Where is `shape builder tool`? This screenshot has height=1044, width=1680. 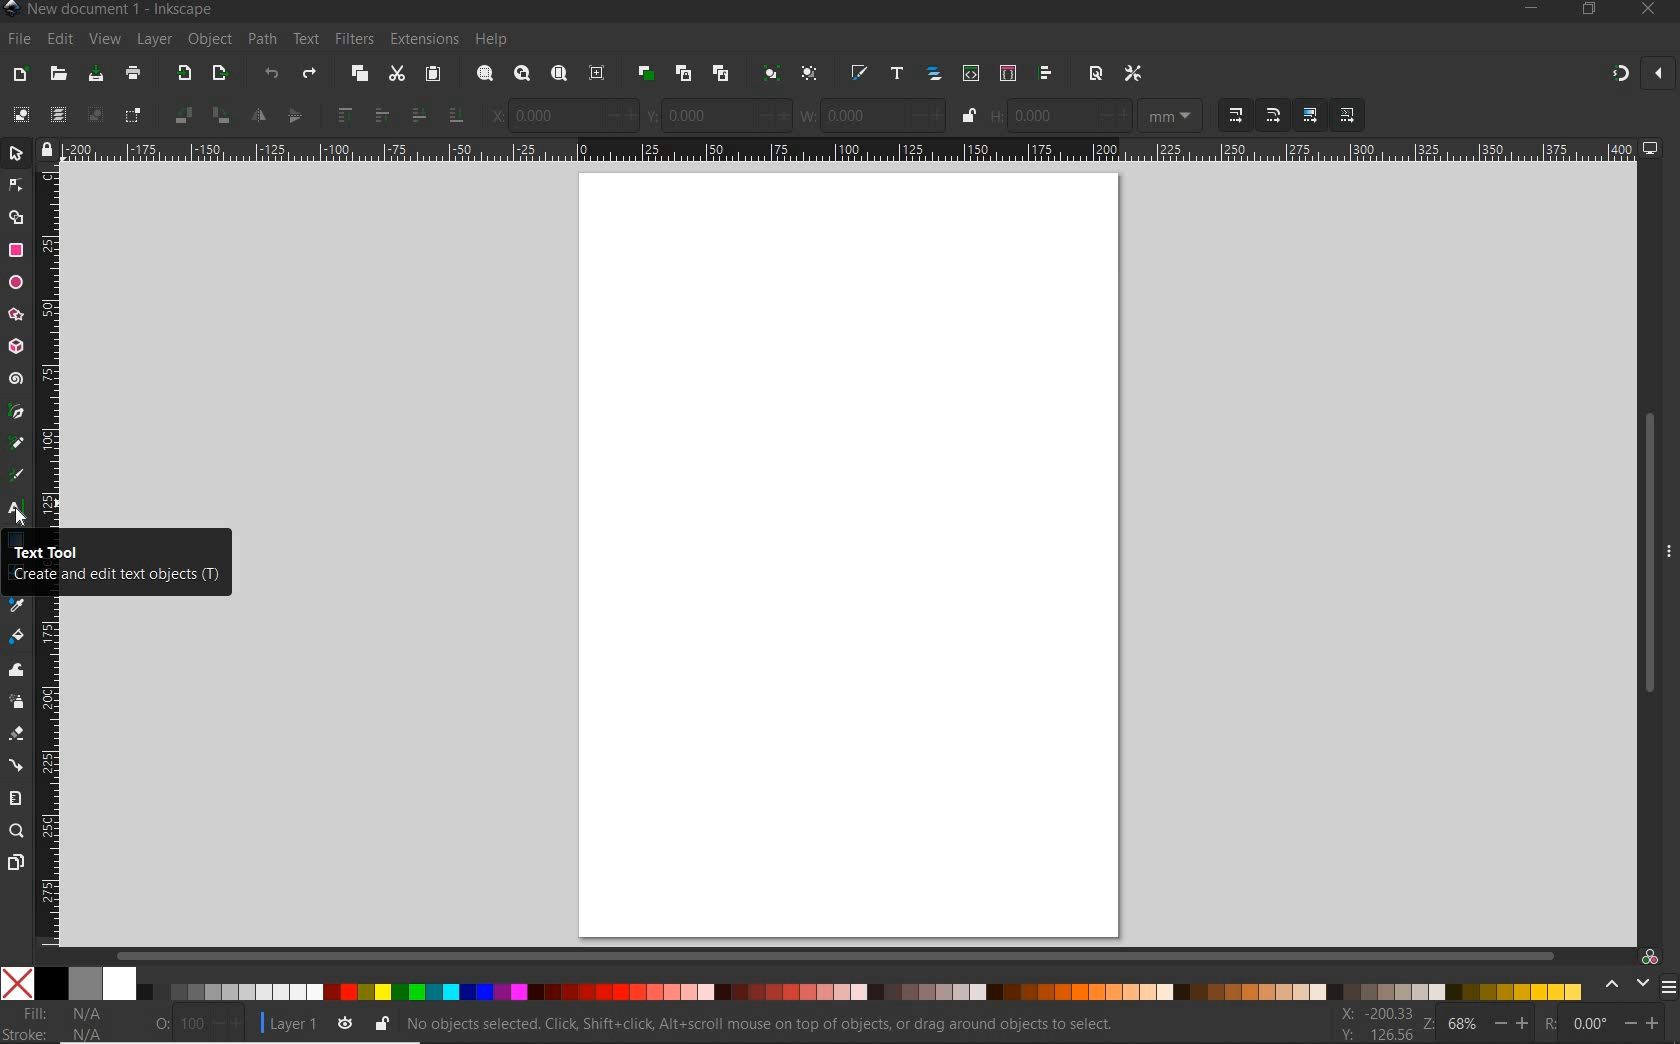 shape builder tool is located at coordinates (16, 216).